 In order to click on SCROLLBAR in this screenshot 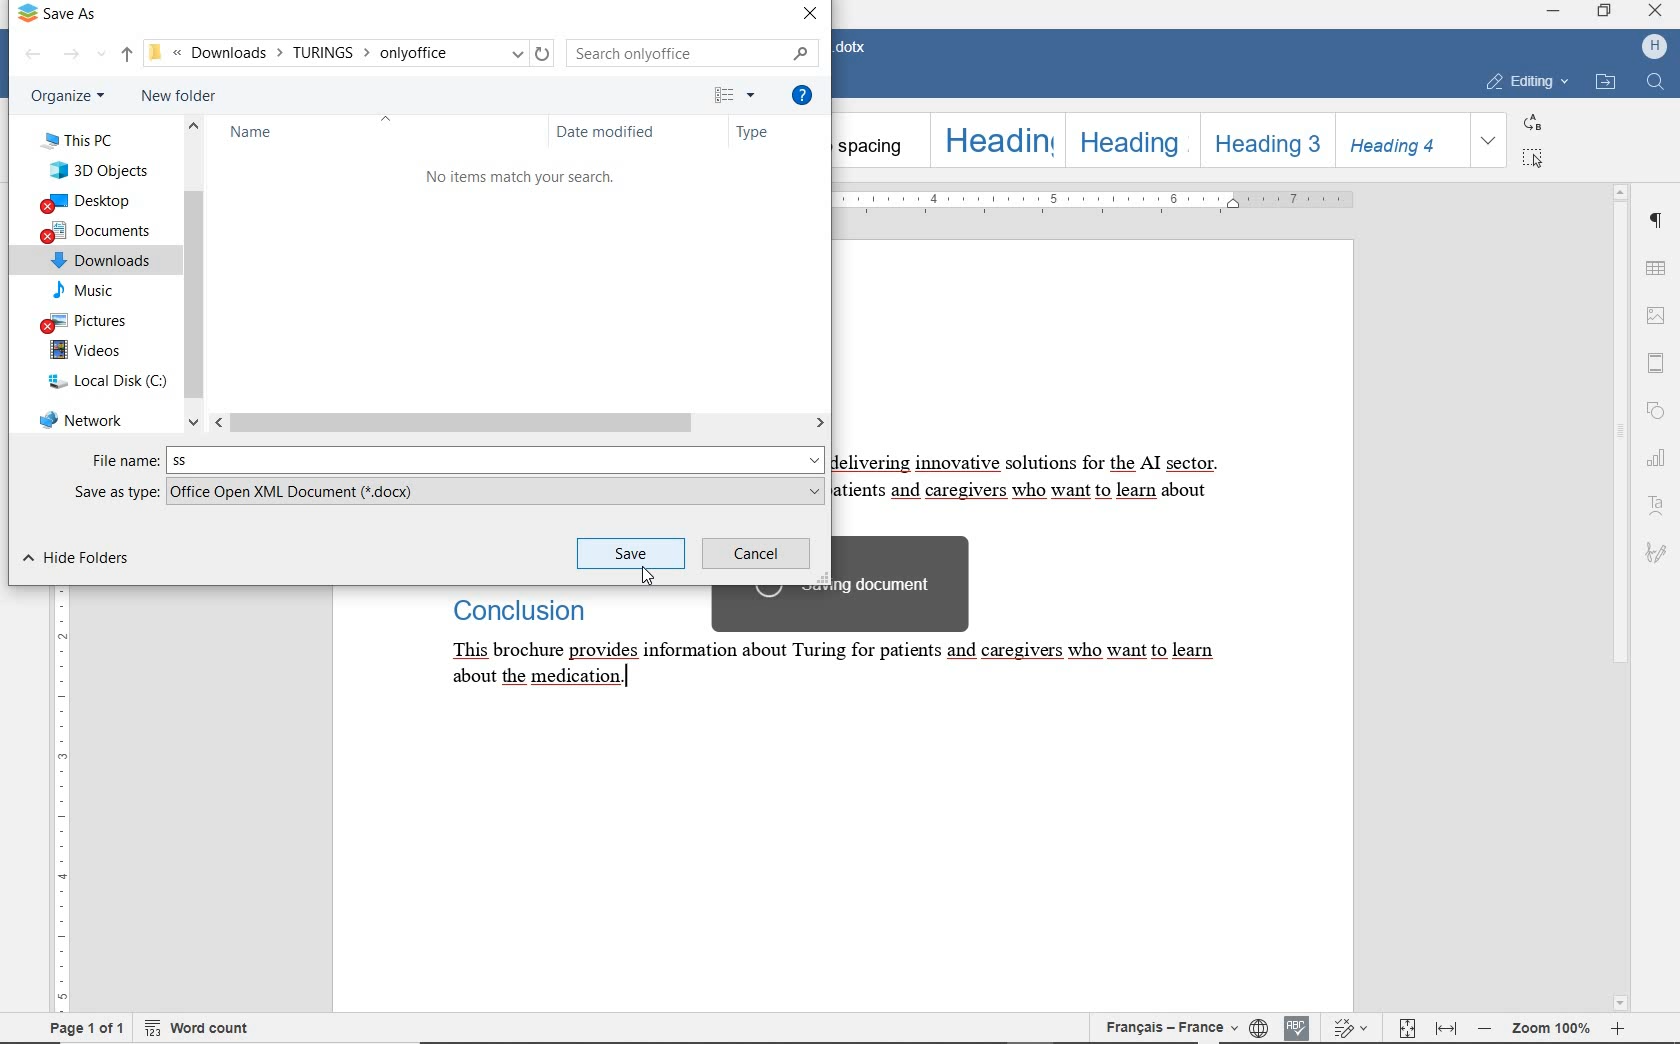, I will do `click(1620, 598)`.